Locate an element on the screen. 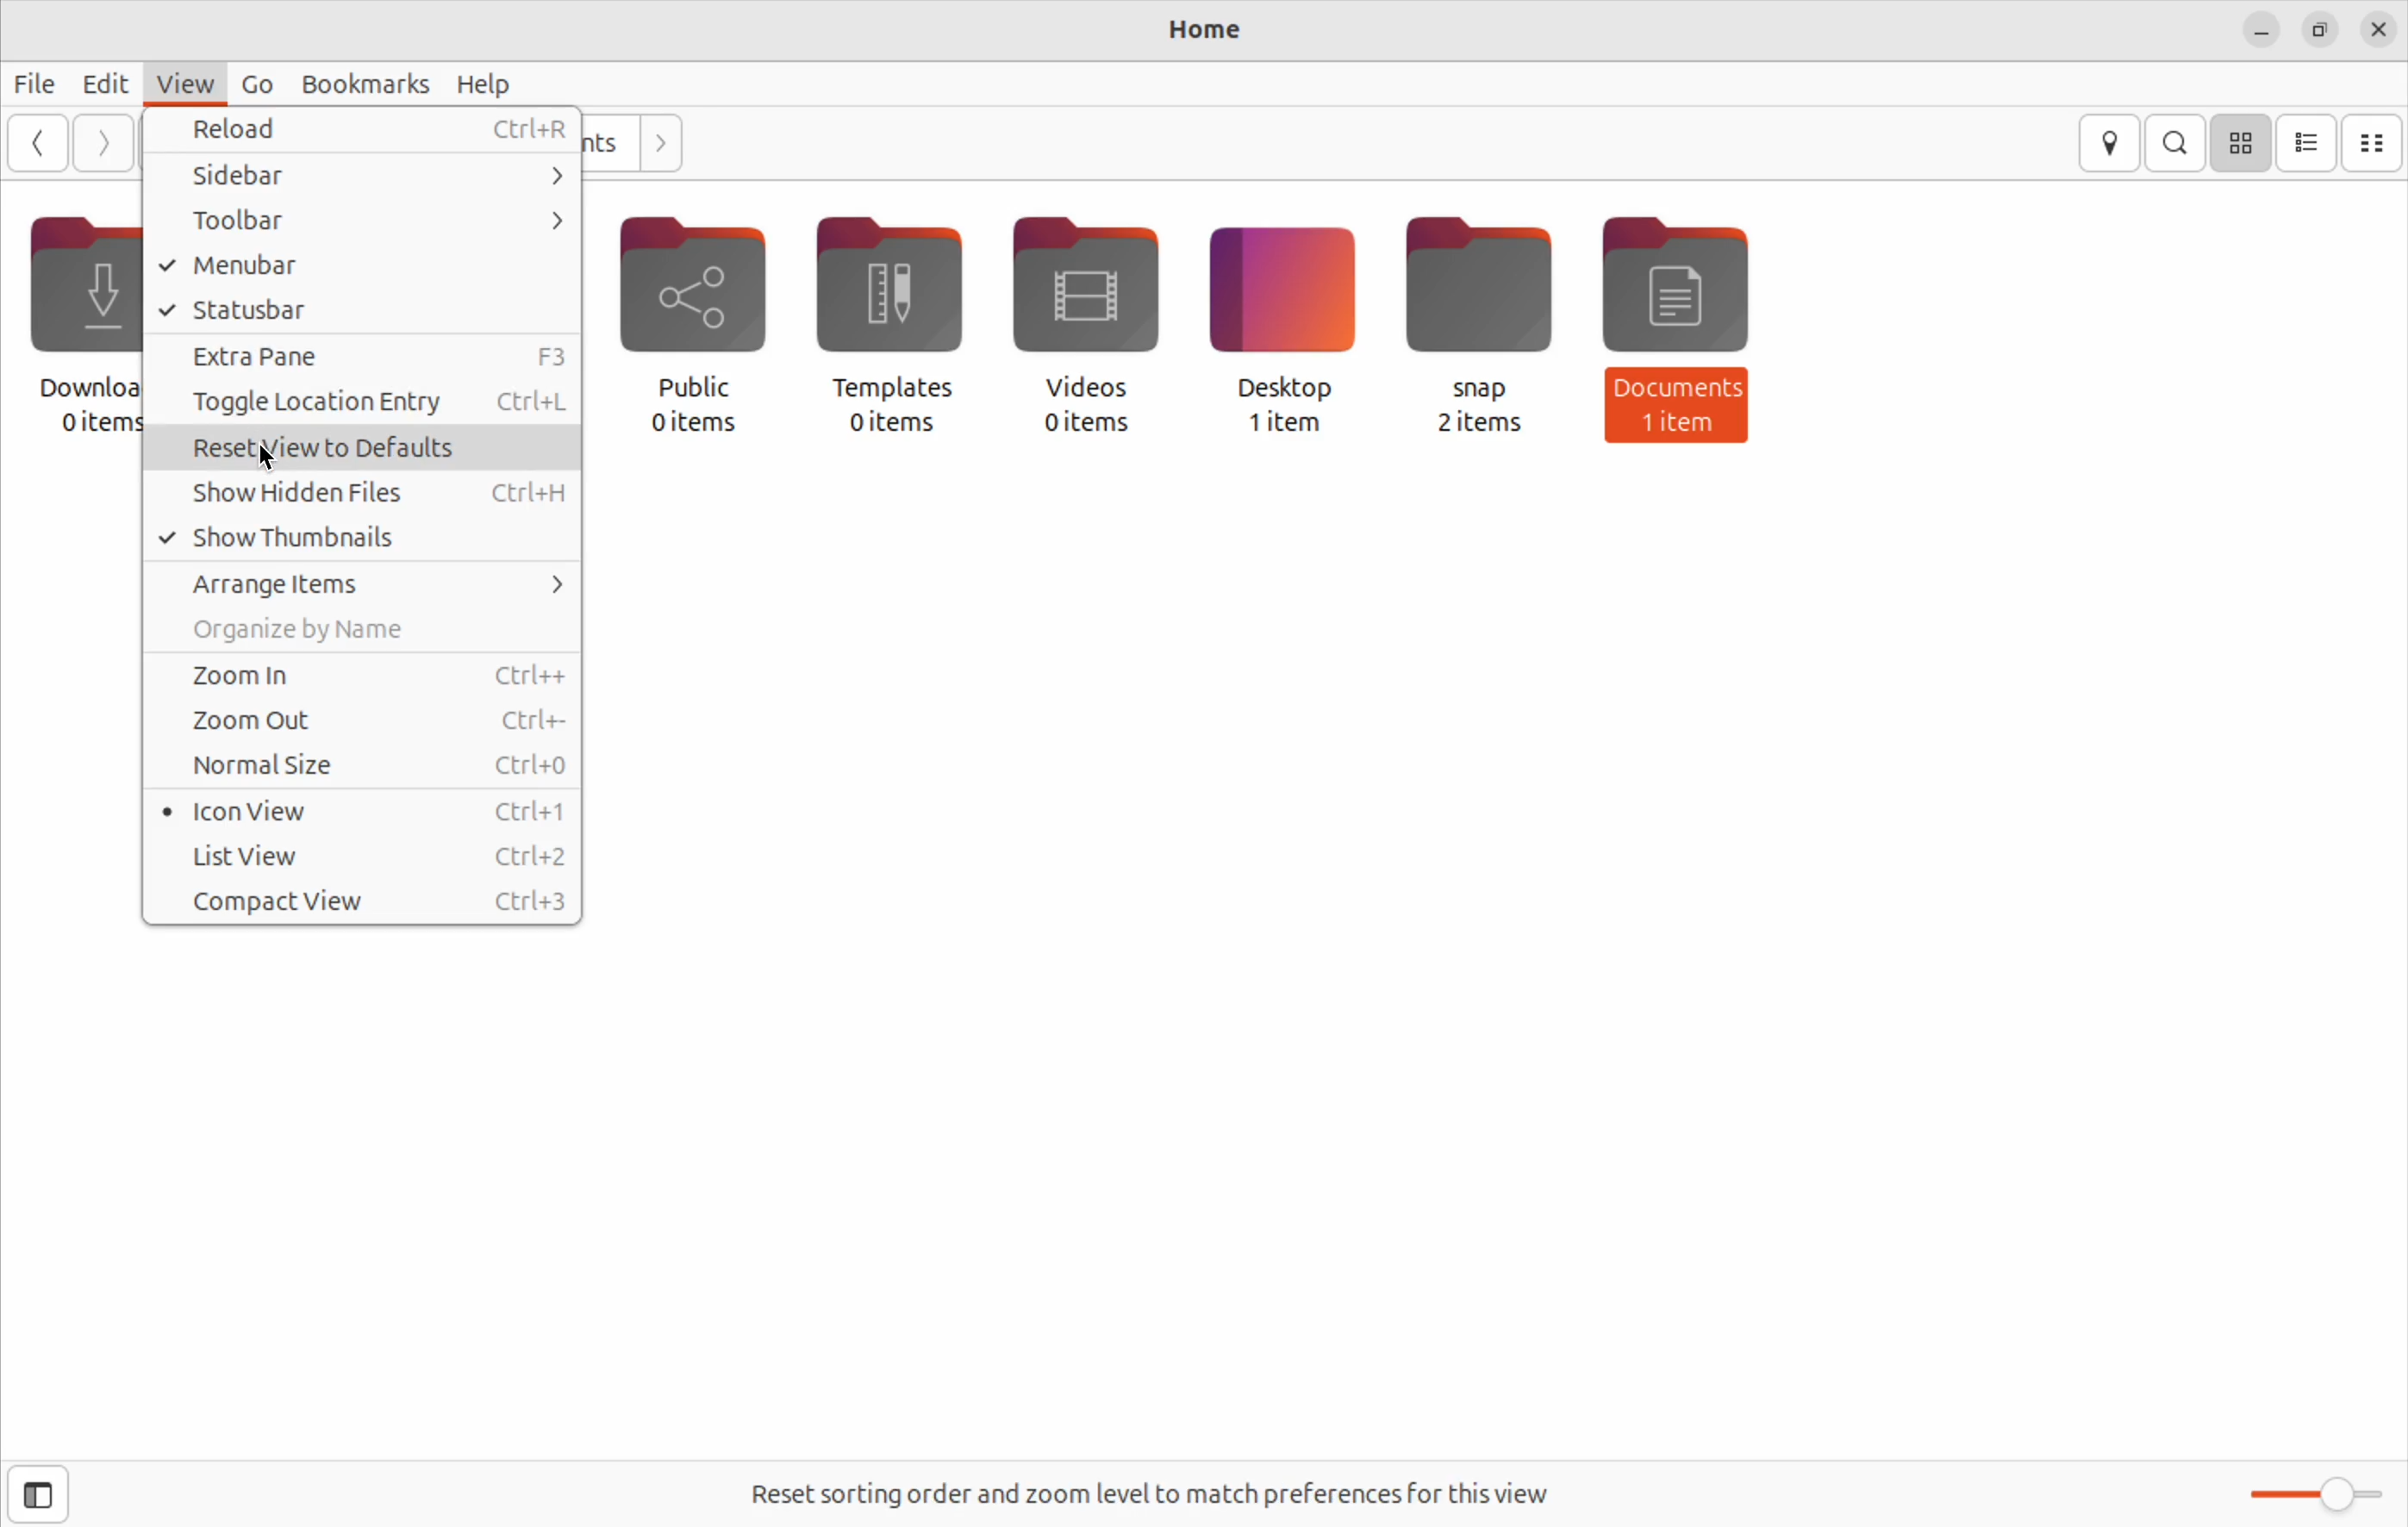 The width and height of the screenshot is (2408, 1527). 0 items is located at coordinates (695, 433).